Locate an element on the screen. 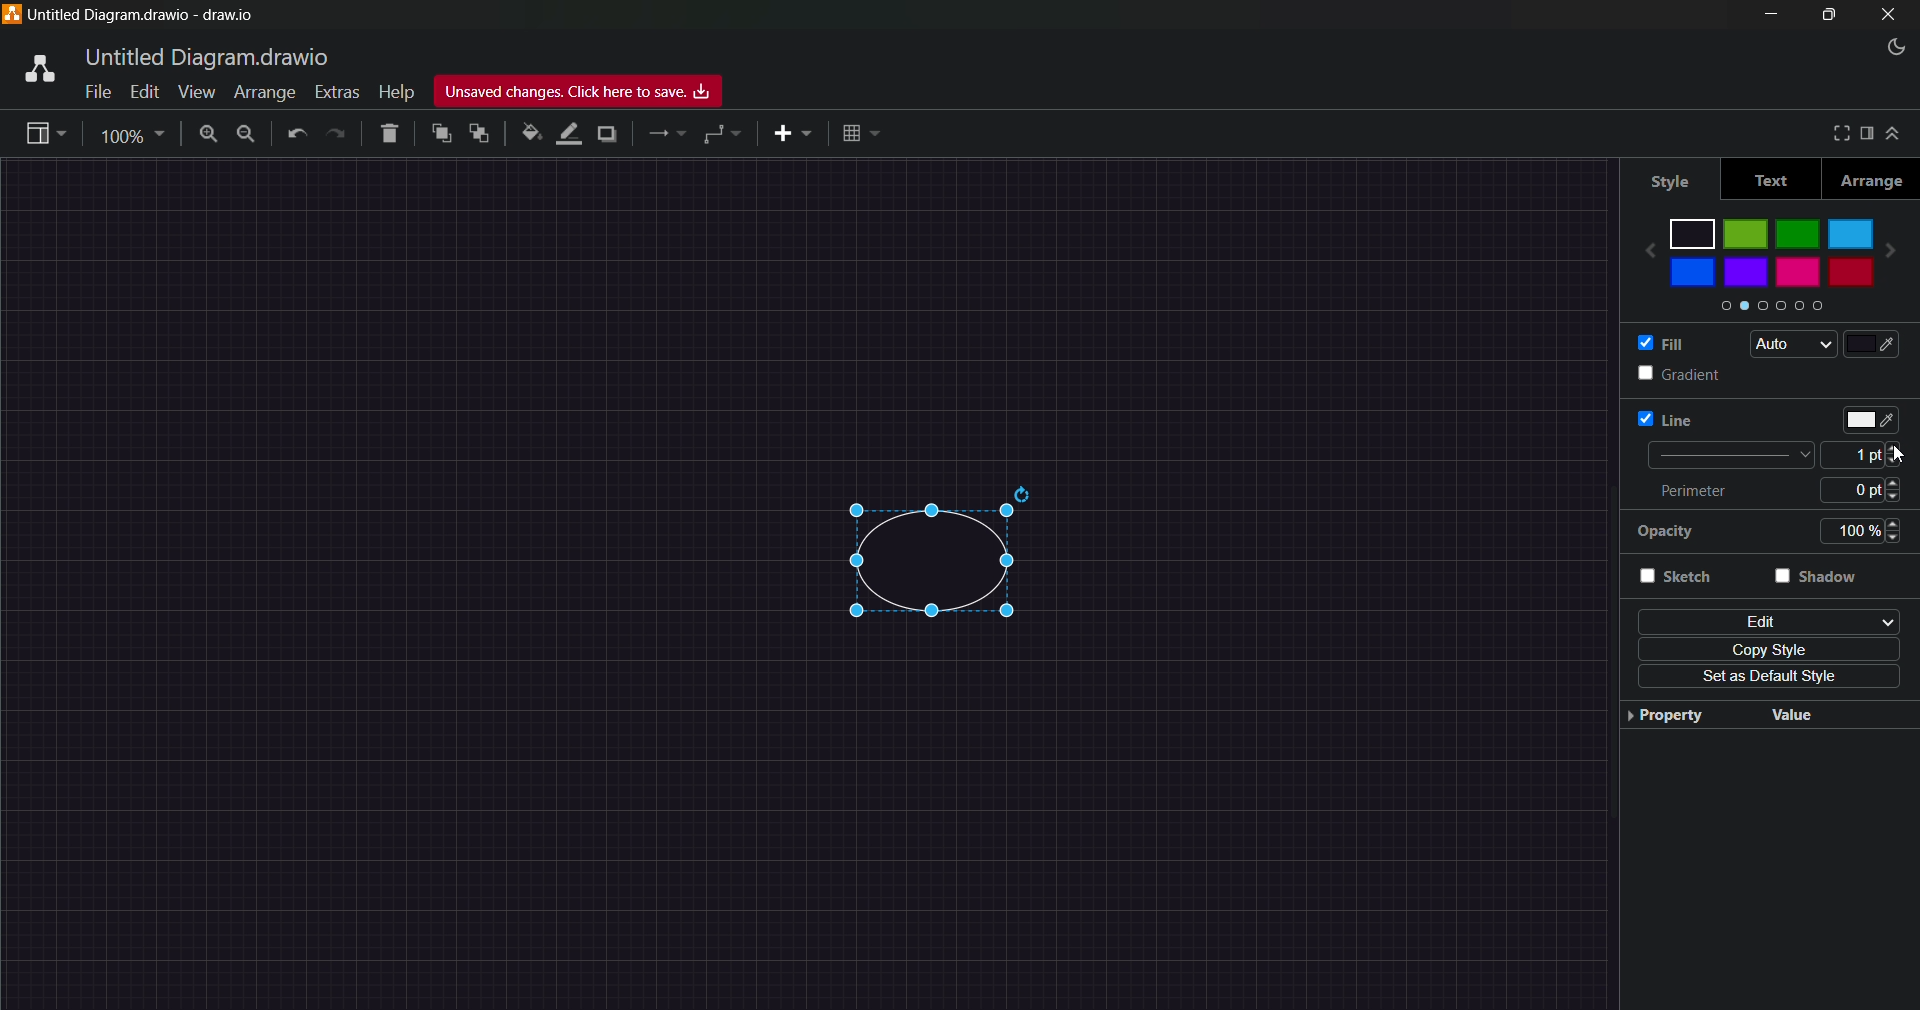  rotate current diagram is located at coordinates (1026, 493).